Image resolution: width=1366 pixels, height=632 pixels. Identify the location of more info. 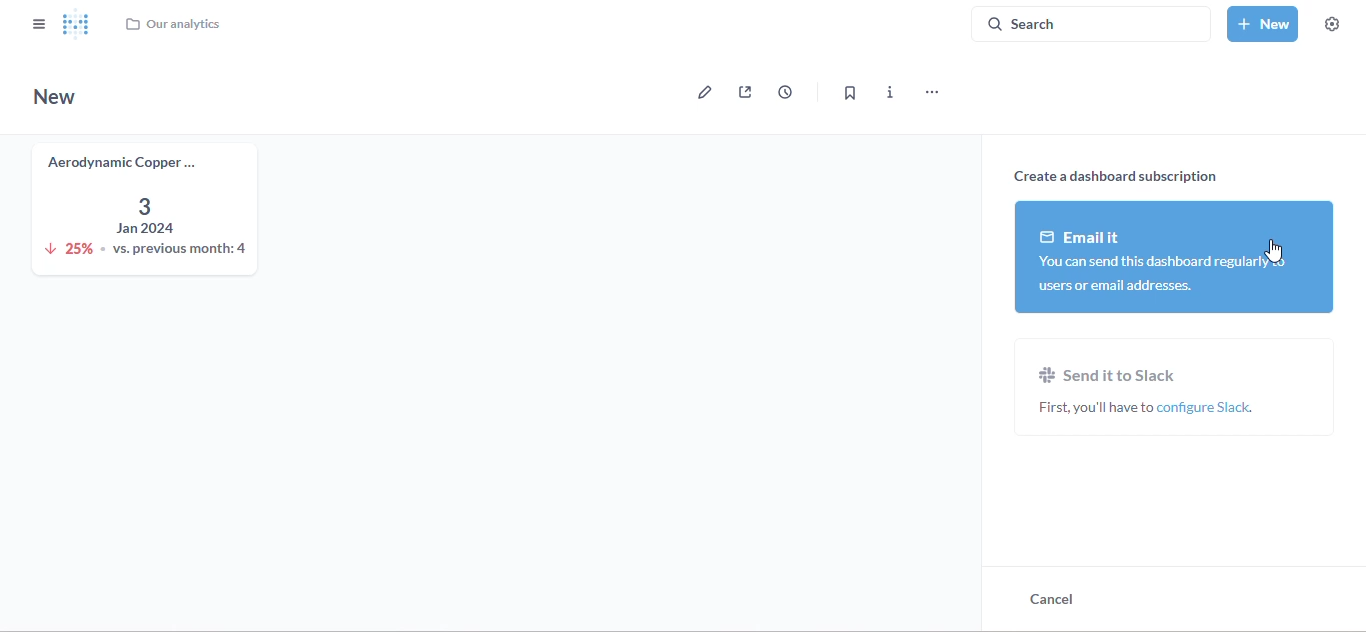
(891, 92).